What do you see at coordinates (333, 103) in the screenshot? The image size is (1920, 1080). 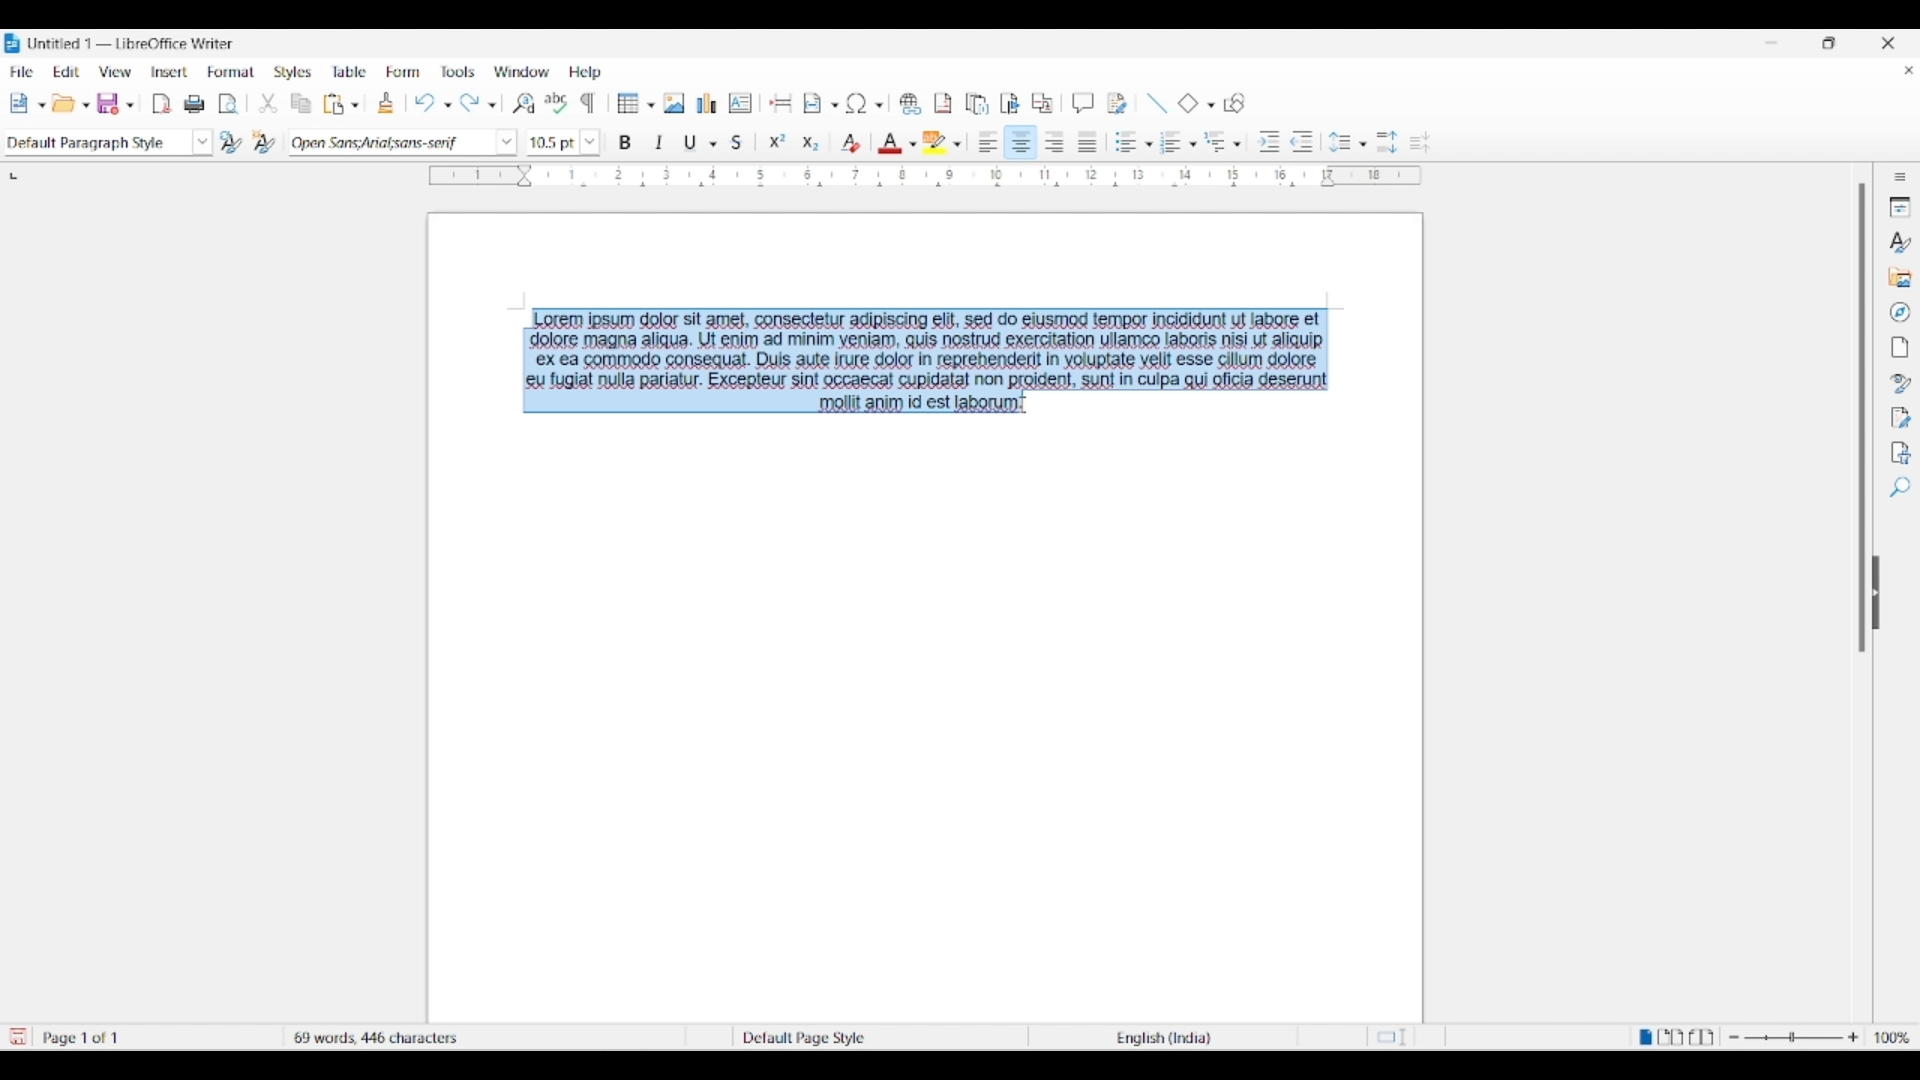 I see `Selected paste option` at bounding box center [333, 103].